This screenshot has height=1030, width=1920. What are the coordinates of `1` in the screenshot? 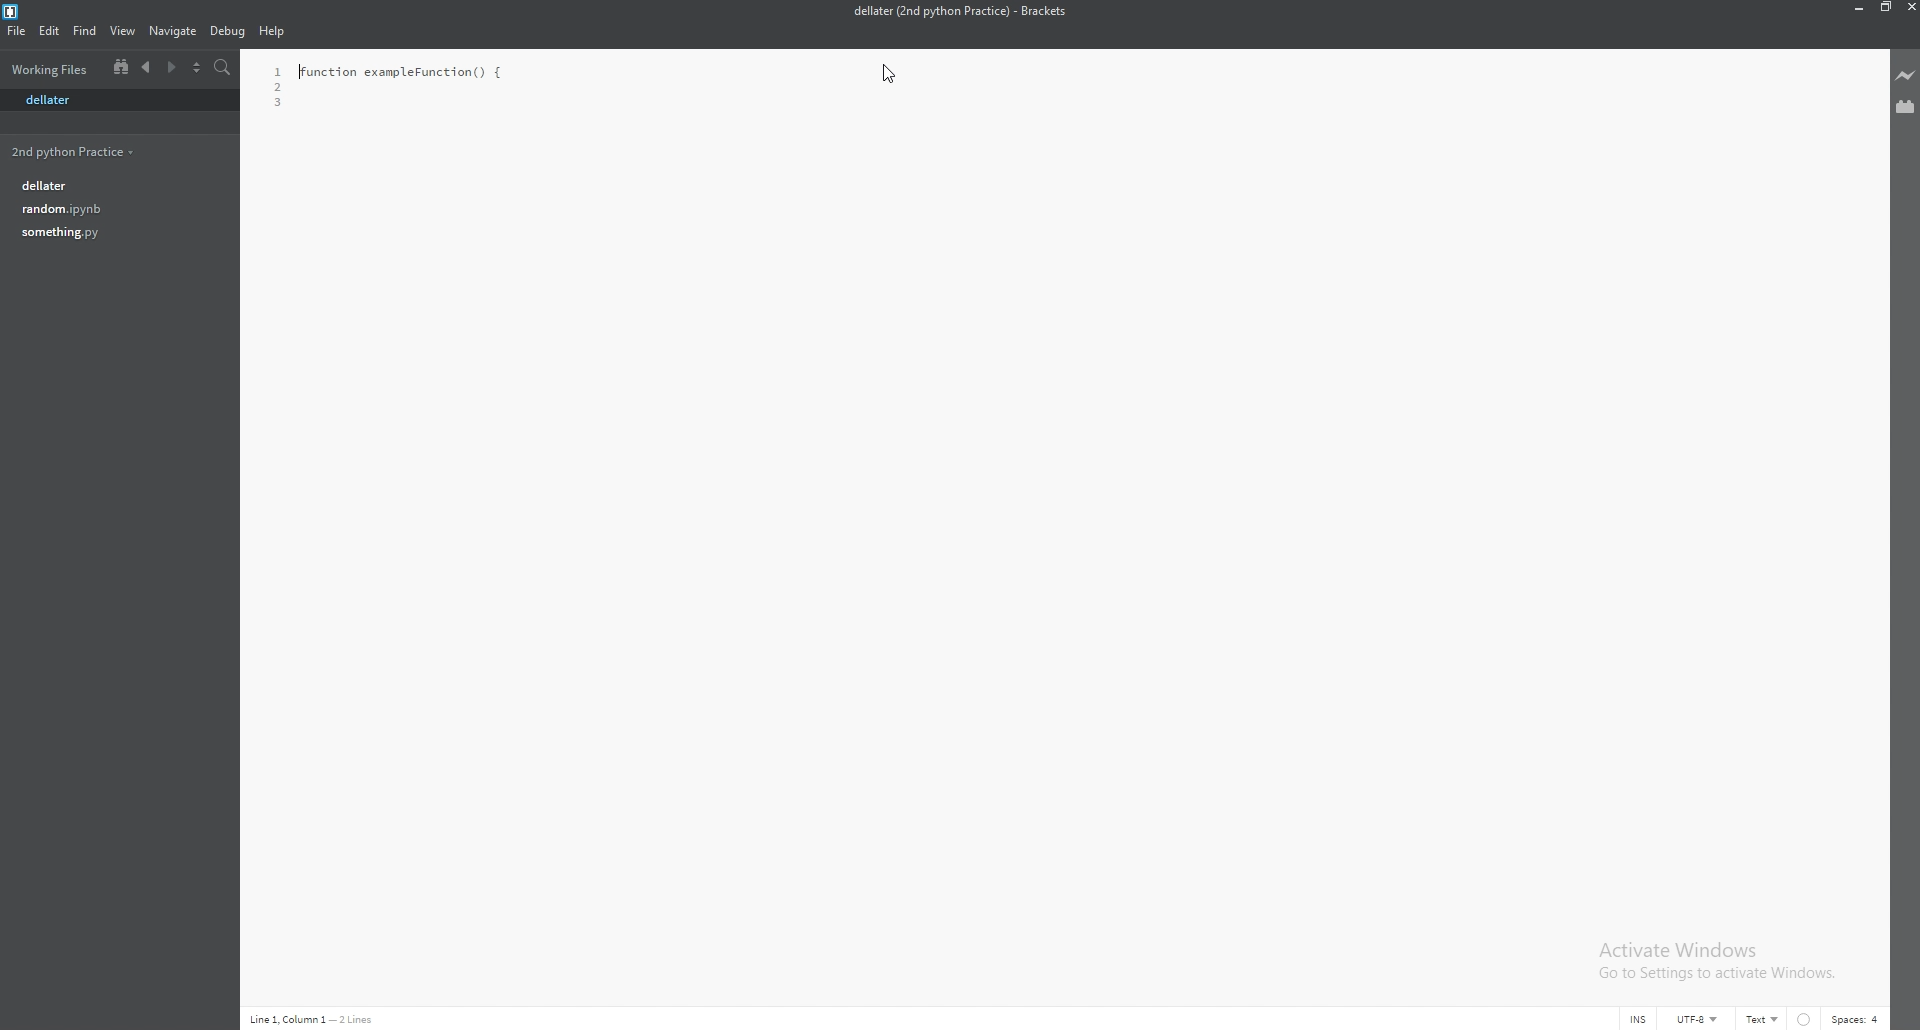 It's located at (276, 71).